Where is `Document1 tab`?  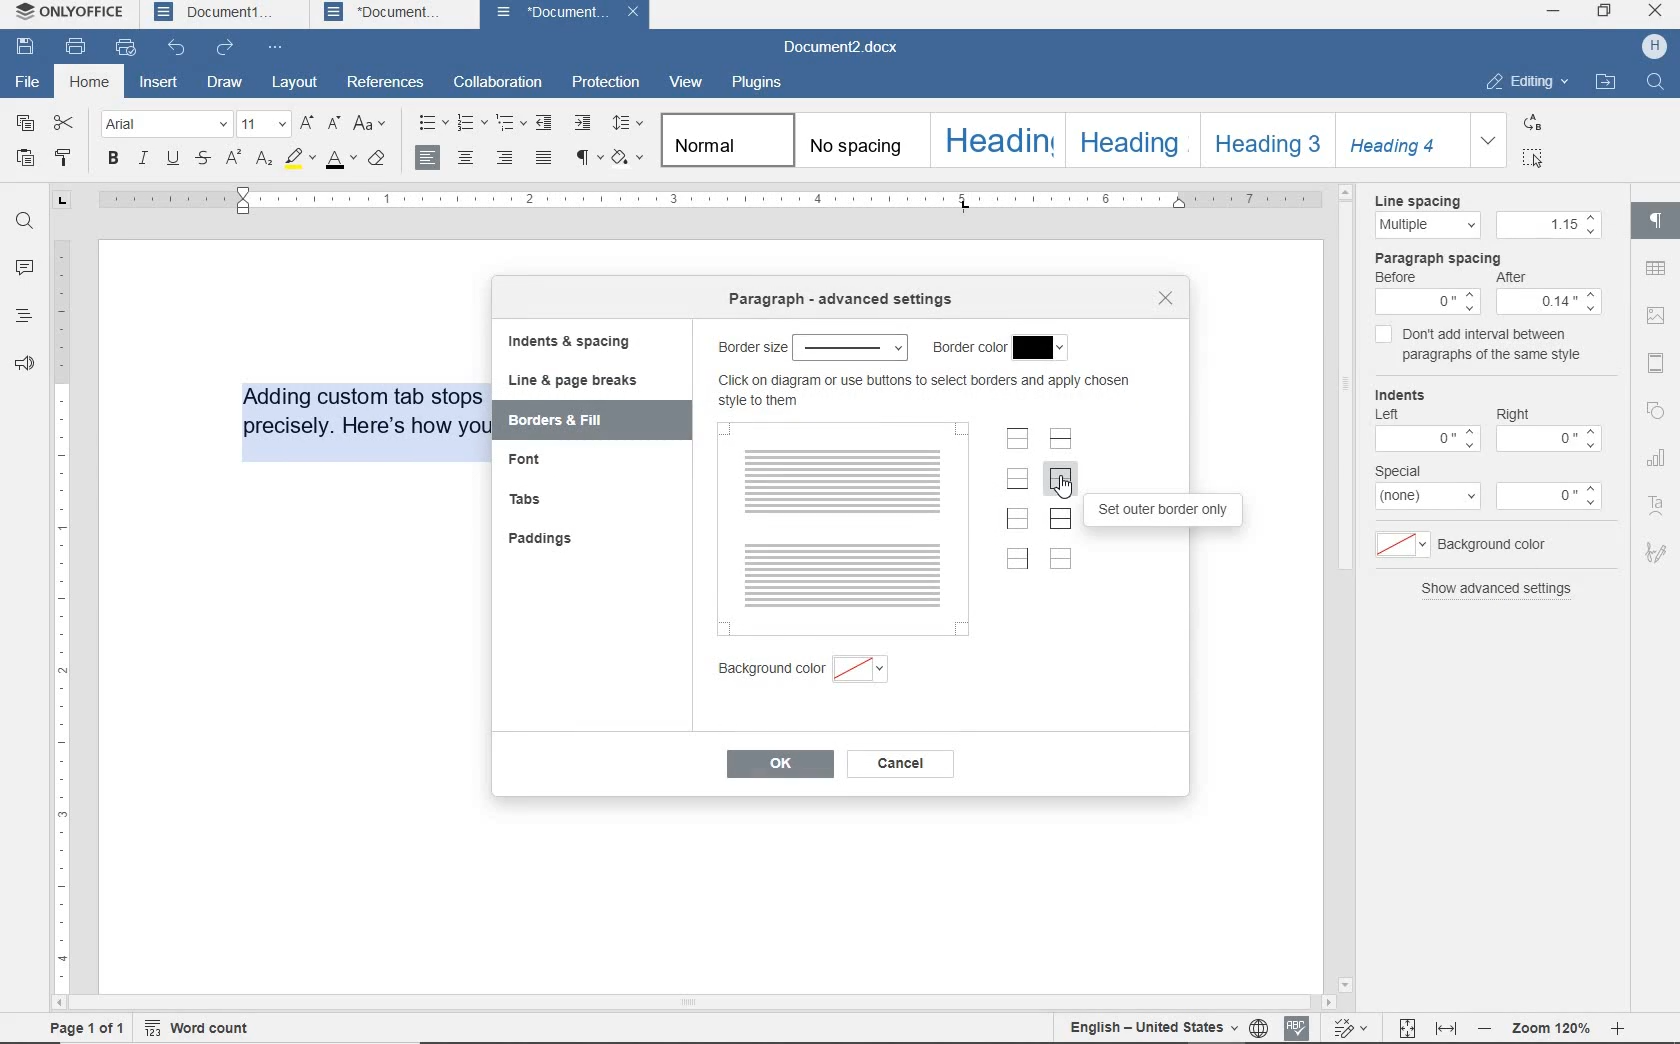
Document1 tab is located at coordinates (217, 13).